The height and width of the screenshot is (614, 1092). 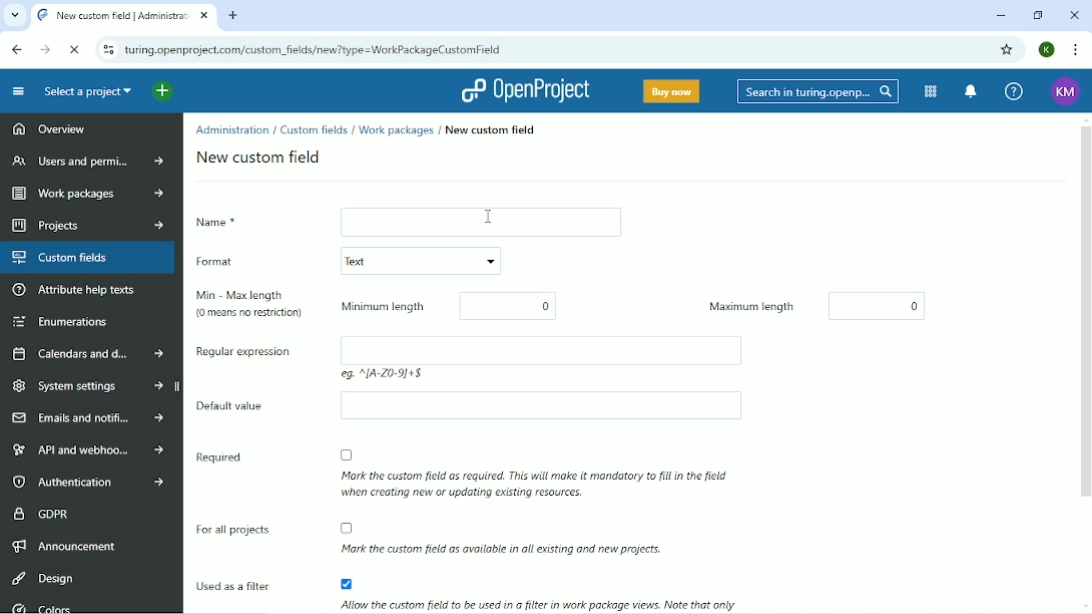 What do you see at coordinates (377, 306) in the screenshot?
I see `Minimum length` at bounding box center [377, 306].